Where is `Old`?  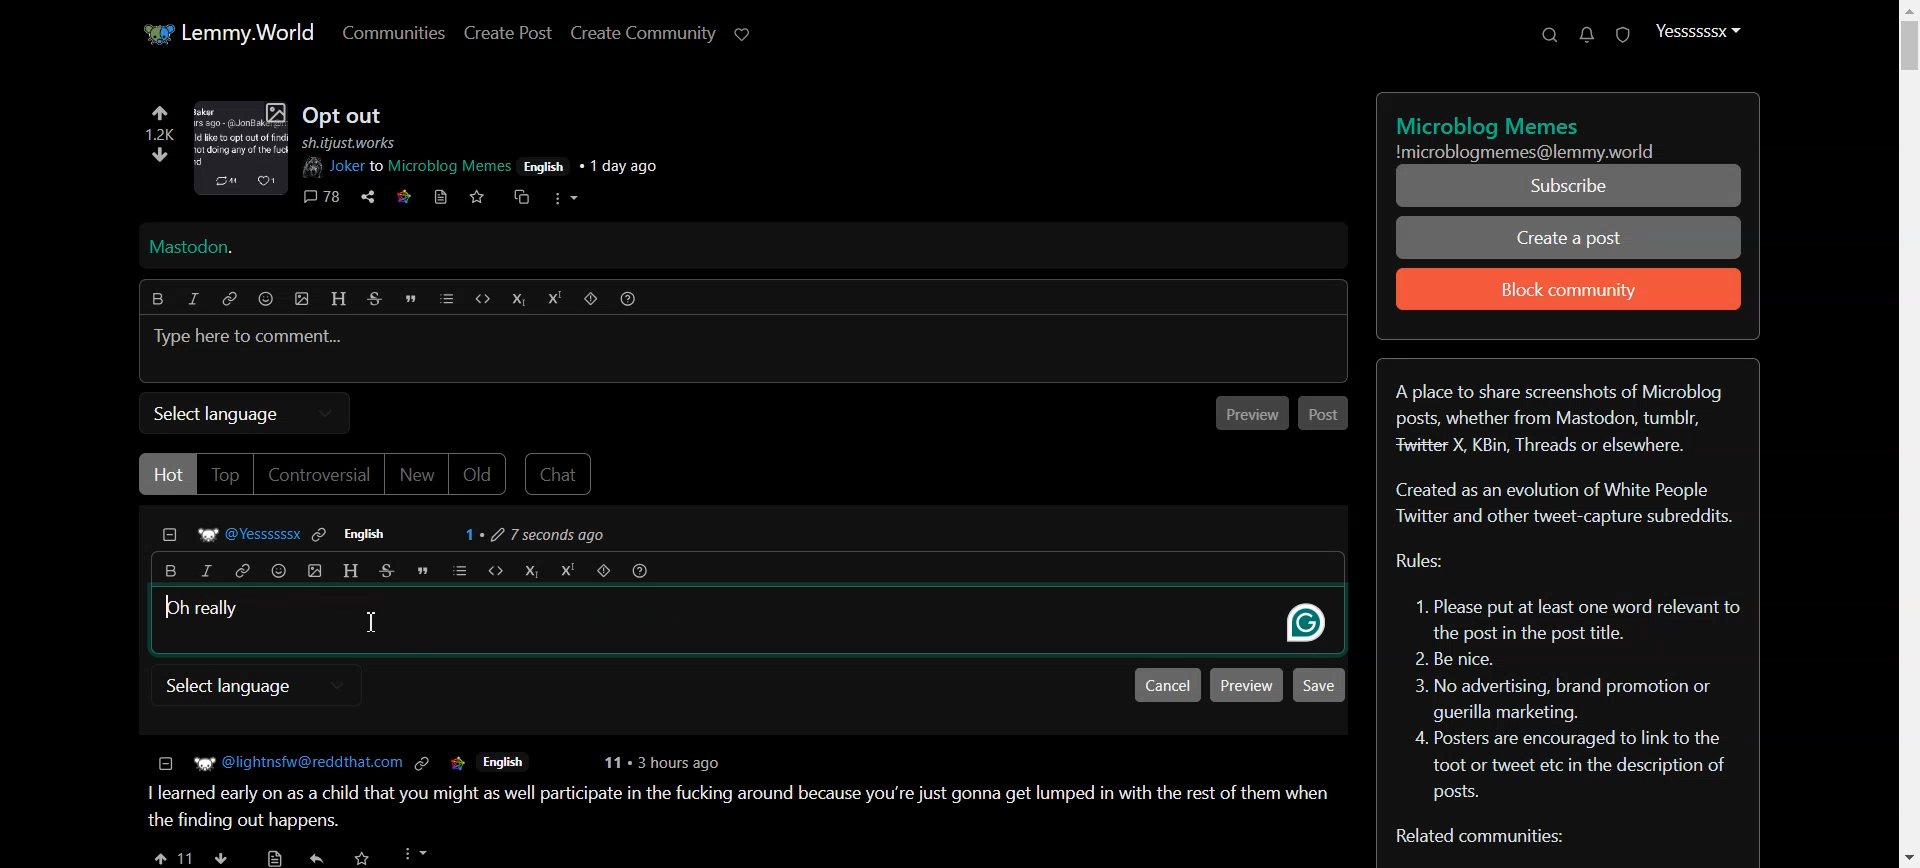
Old is located at coordinates (479, 474).